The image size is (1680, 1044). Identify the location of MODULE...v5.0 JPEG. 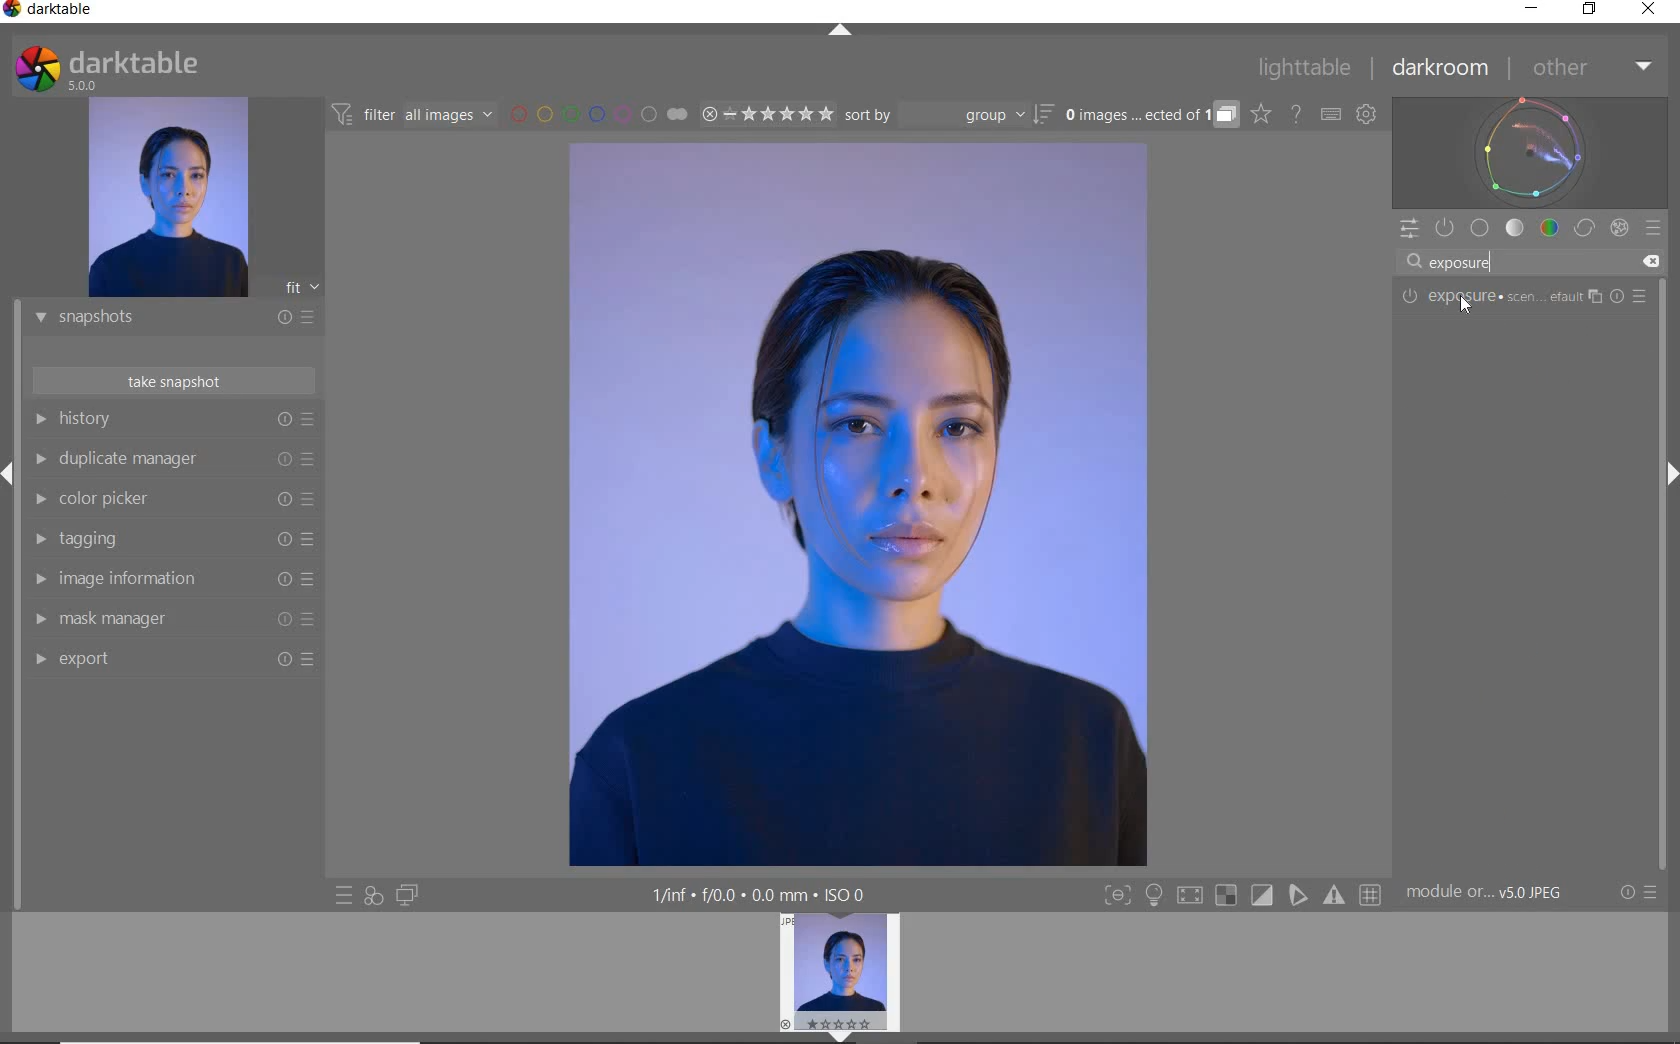
(1499, 893).